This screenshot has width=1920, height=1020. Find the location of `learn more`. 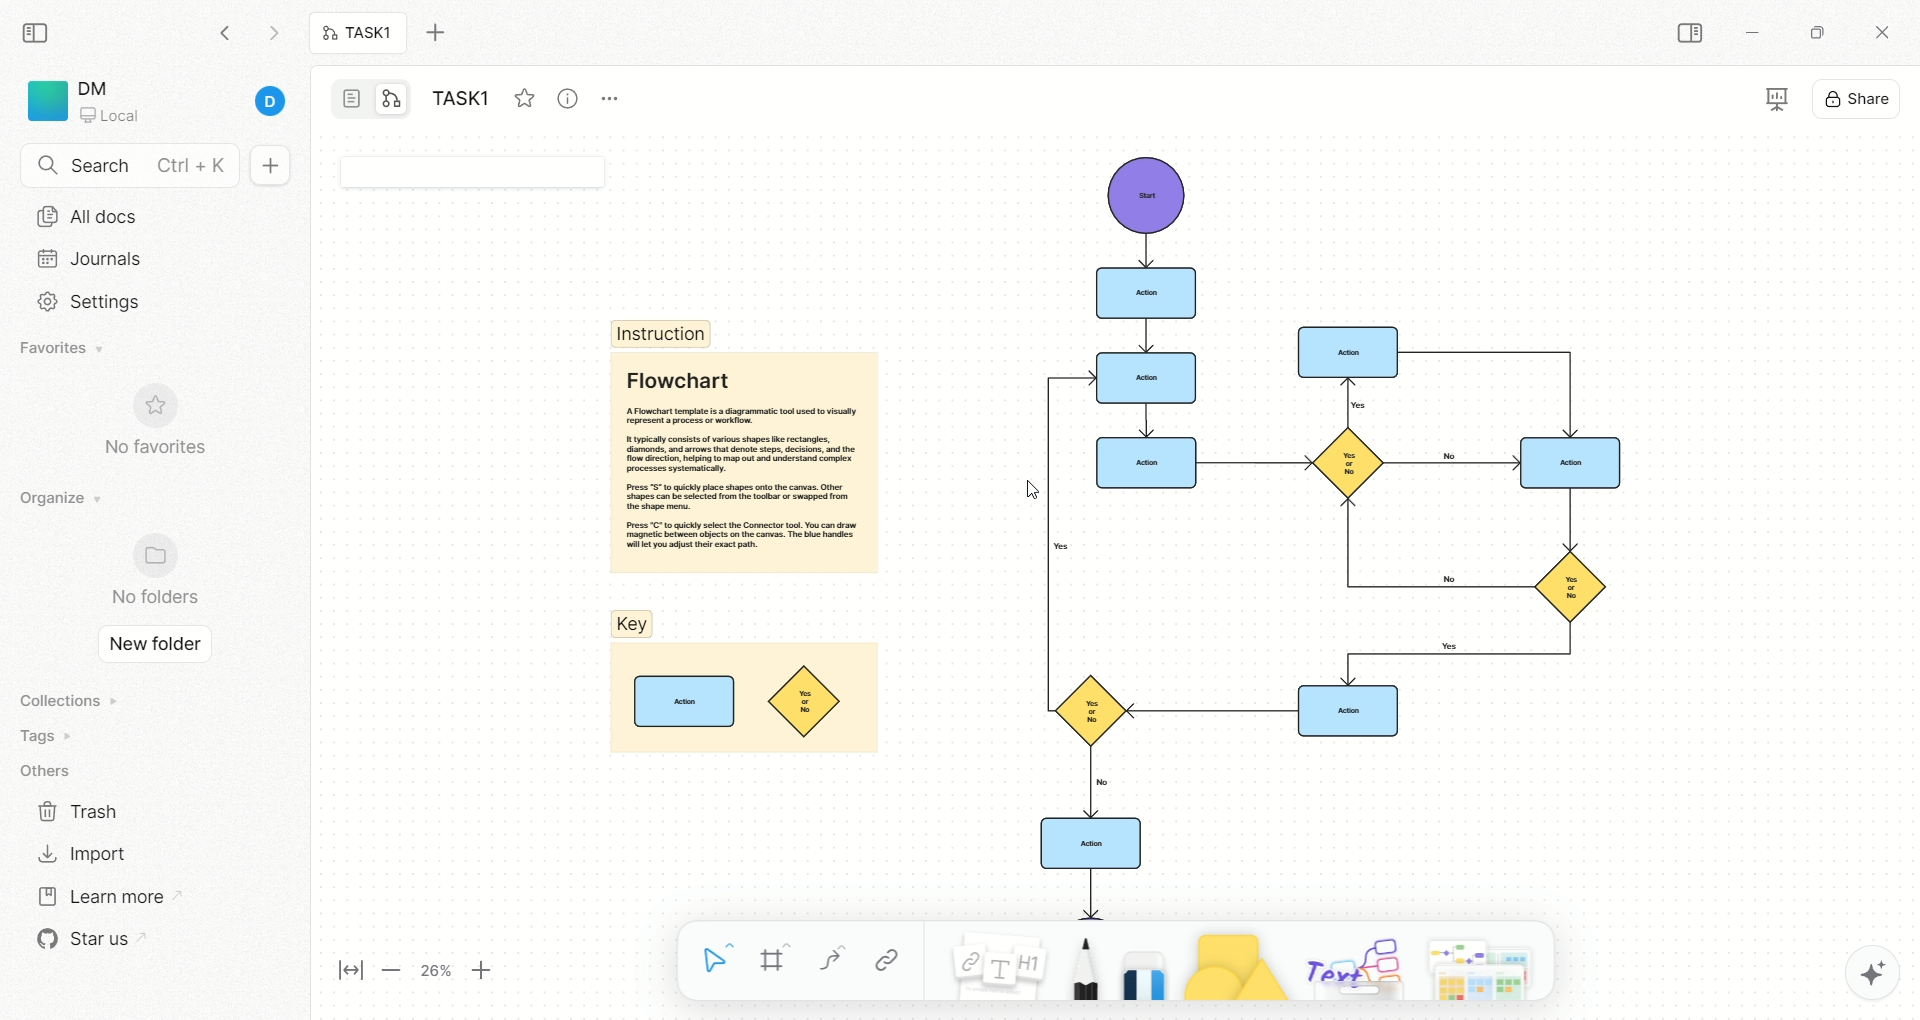

learn more is located at coordinates (99, 894).